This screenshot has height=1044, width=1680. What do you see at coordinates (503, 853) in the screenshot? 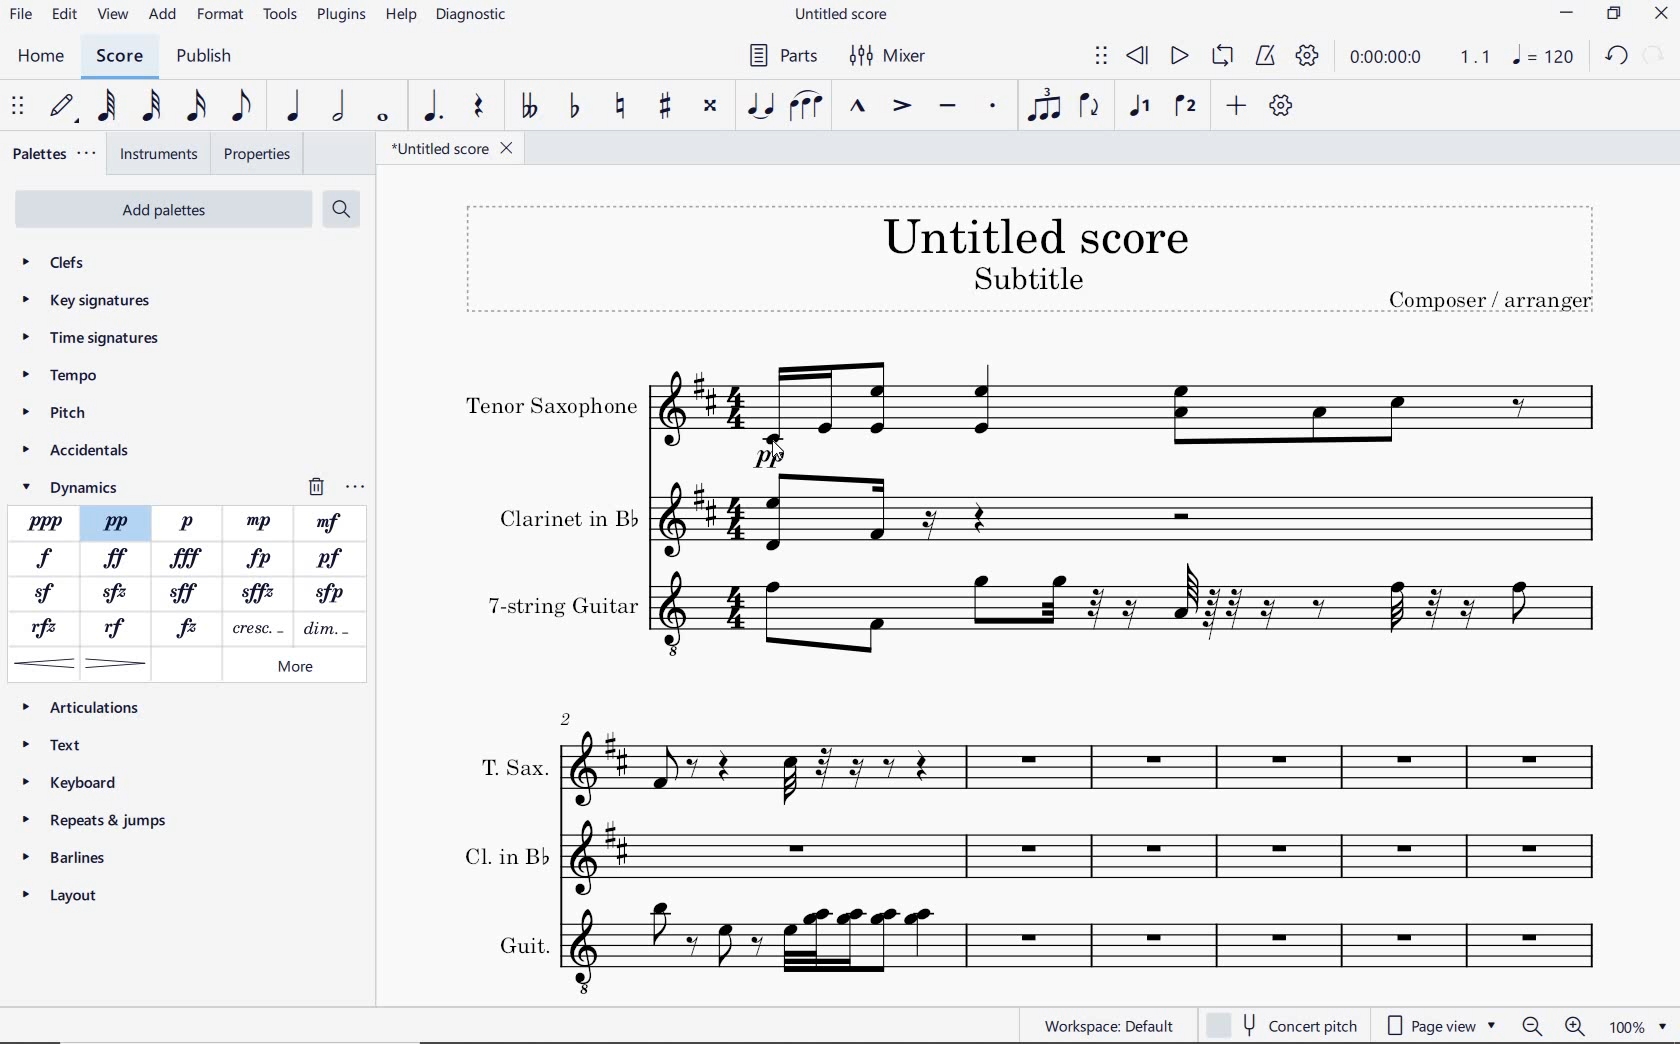
I see `text` at bounding box center [503, 853].